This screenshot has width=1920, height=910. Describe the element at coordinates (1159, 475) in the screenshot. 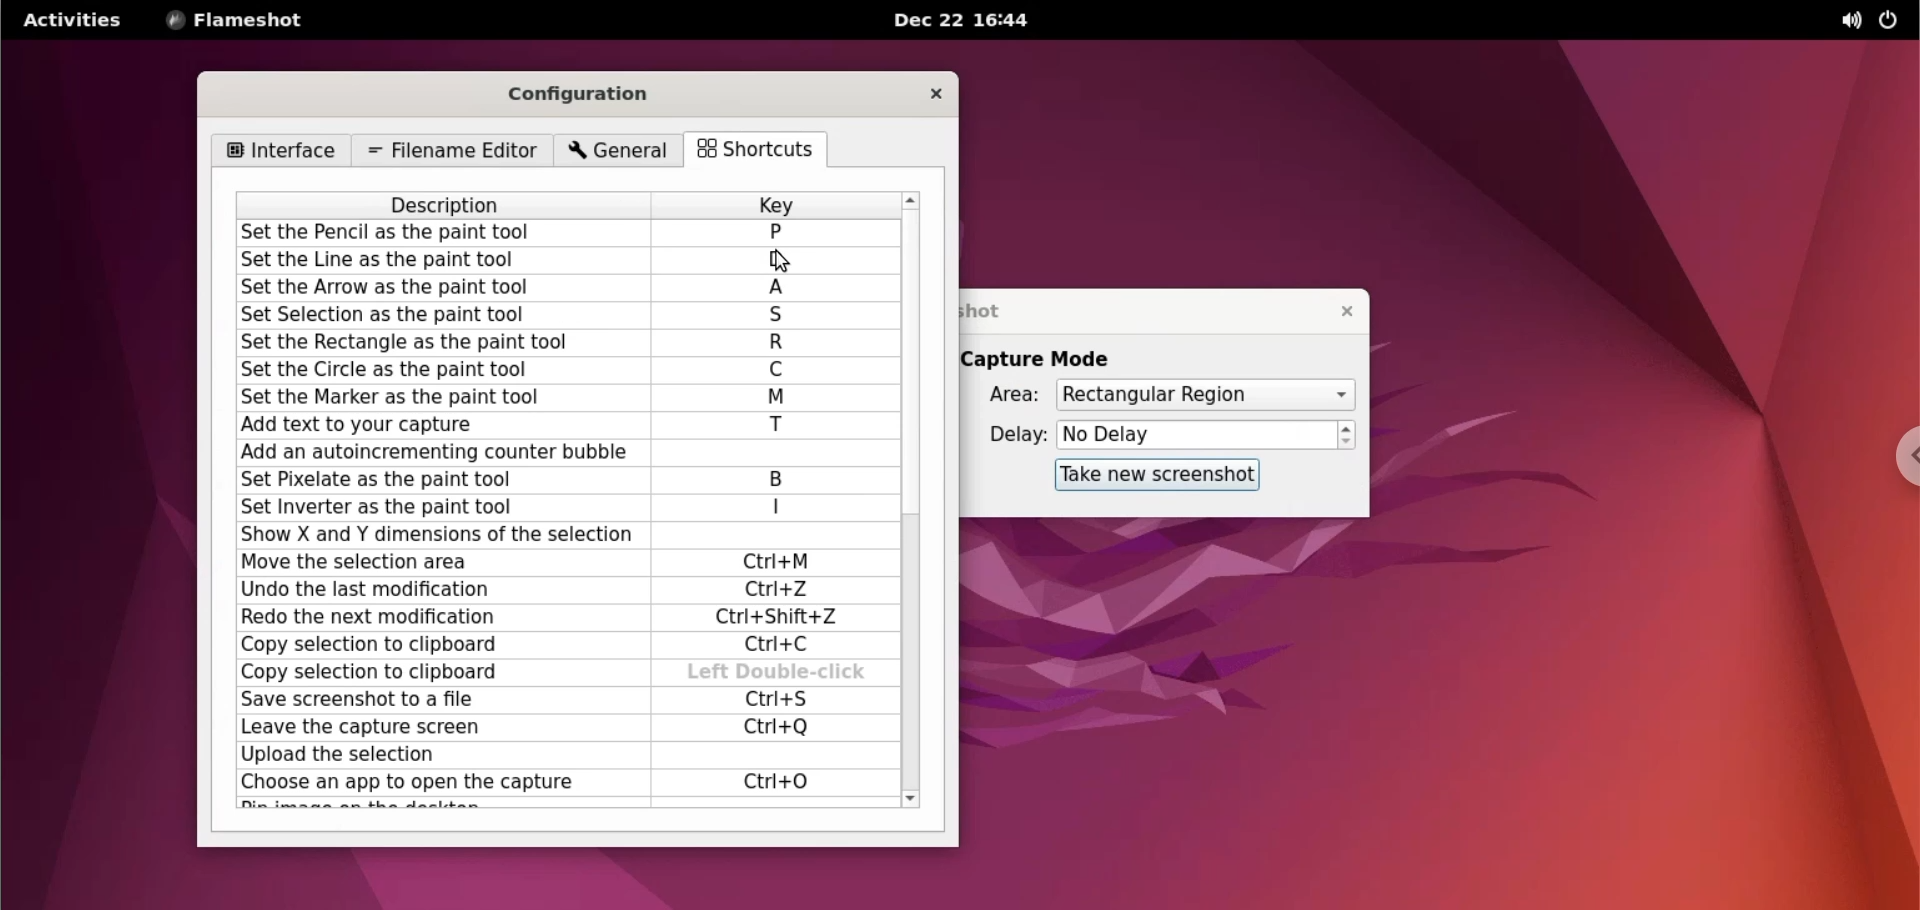

I see `take new screenshot` at that location.